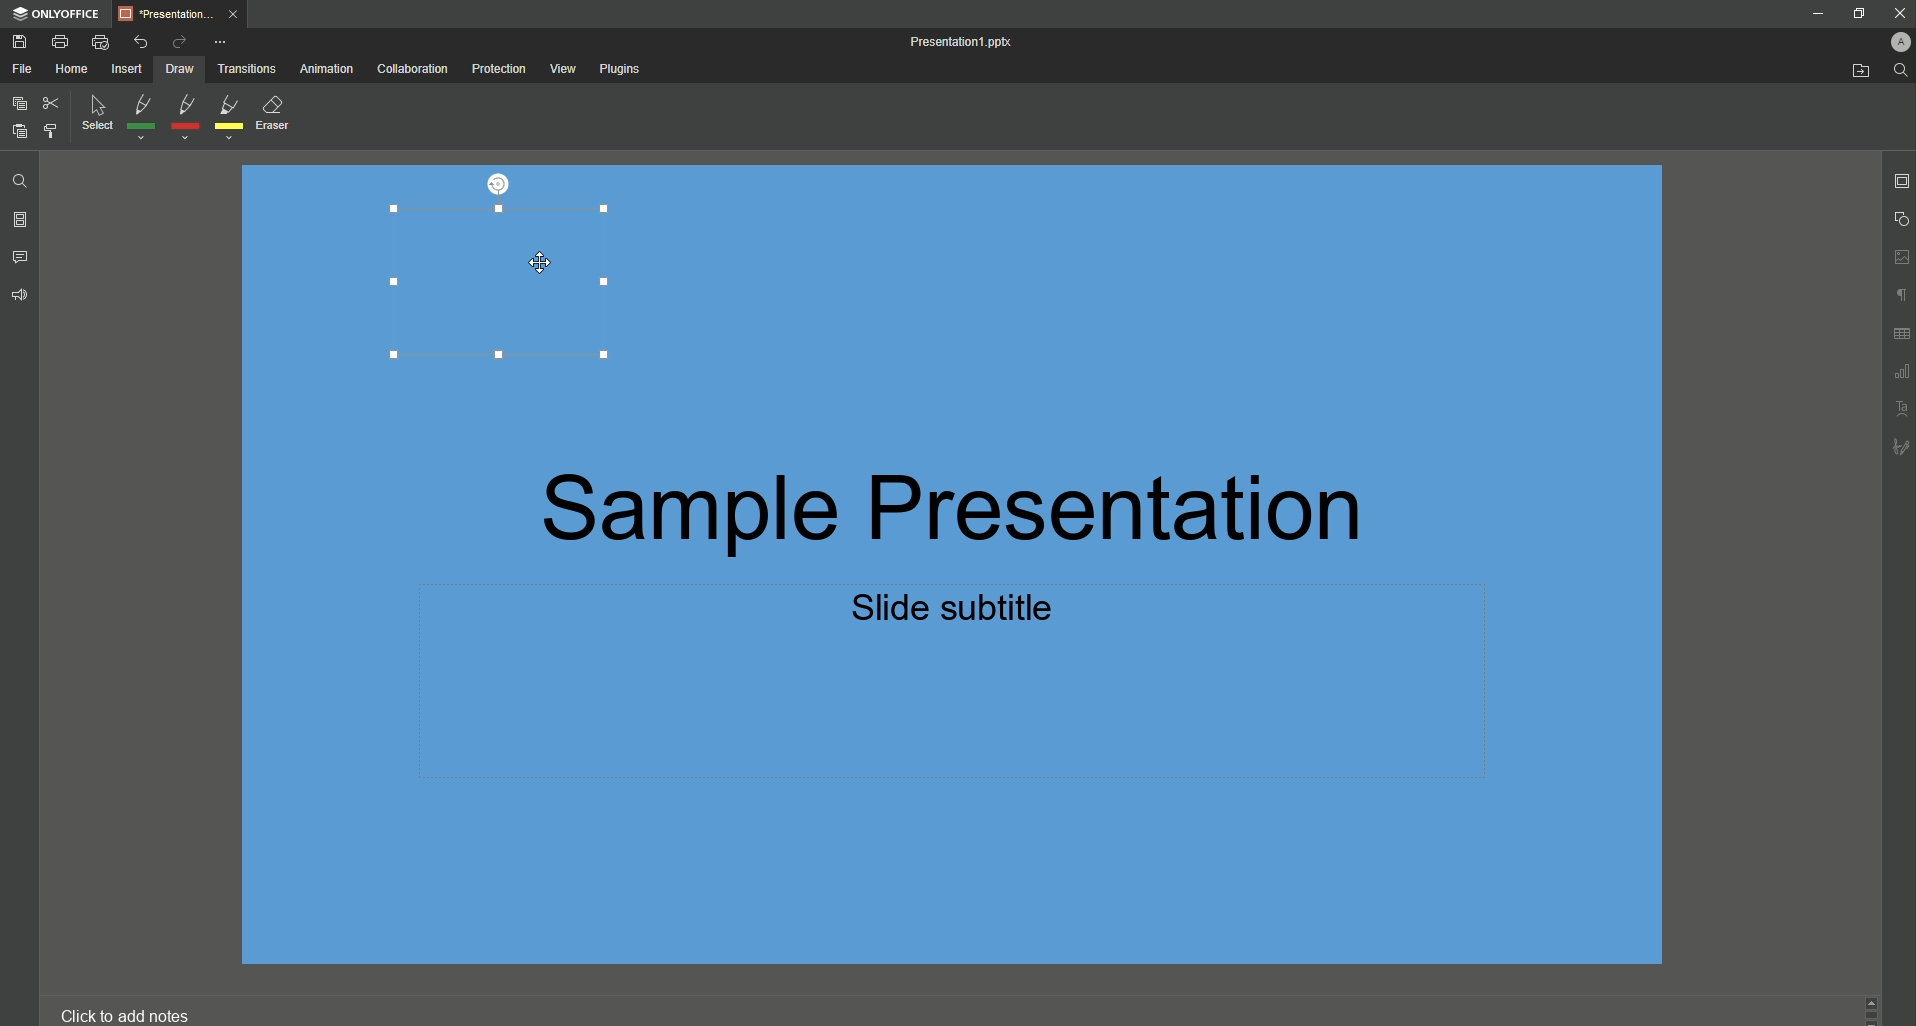  Describe the element at coordinates (22, 43) in the screenshot. I see `Save` at that location.